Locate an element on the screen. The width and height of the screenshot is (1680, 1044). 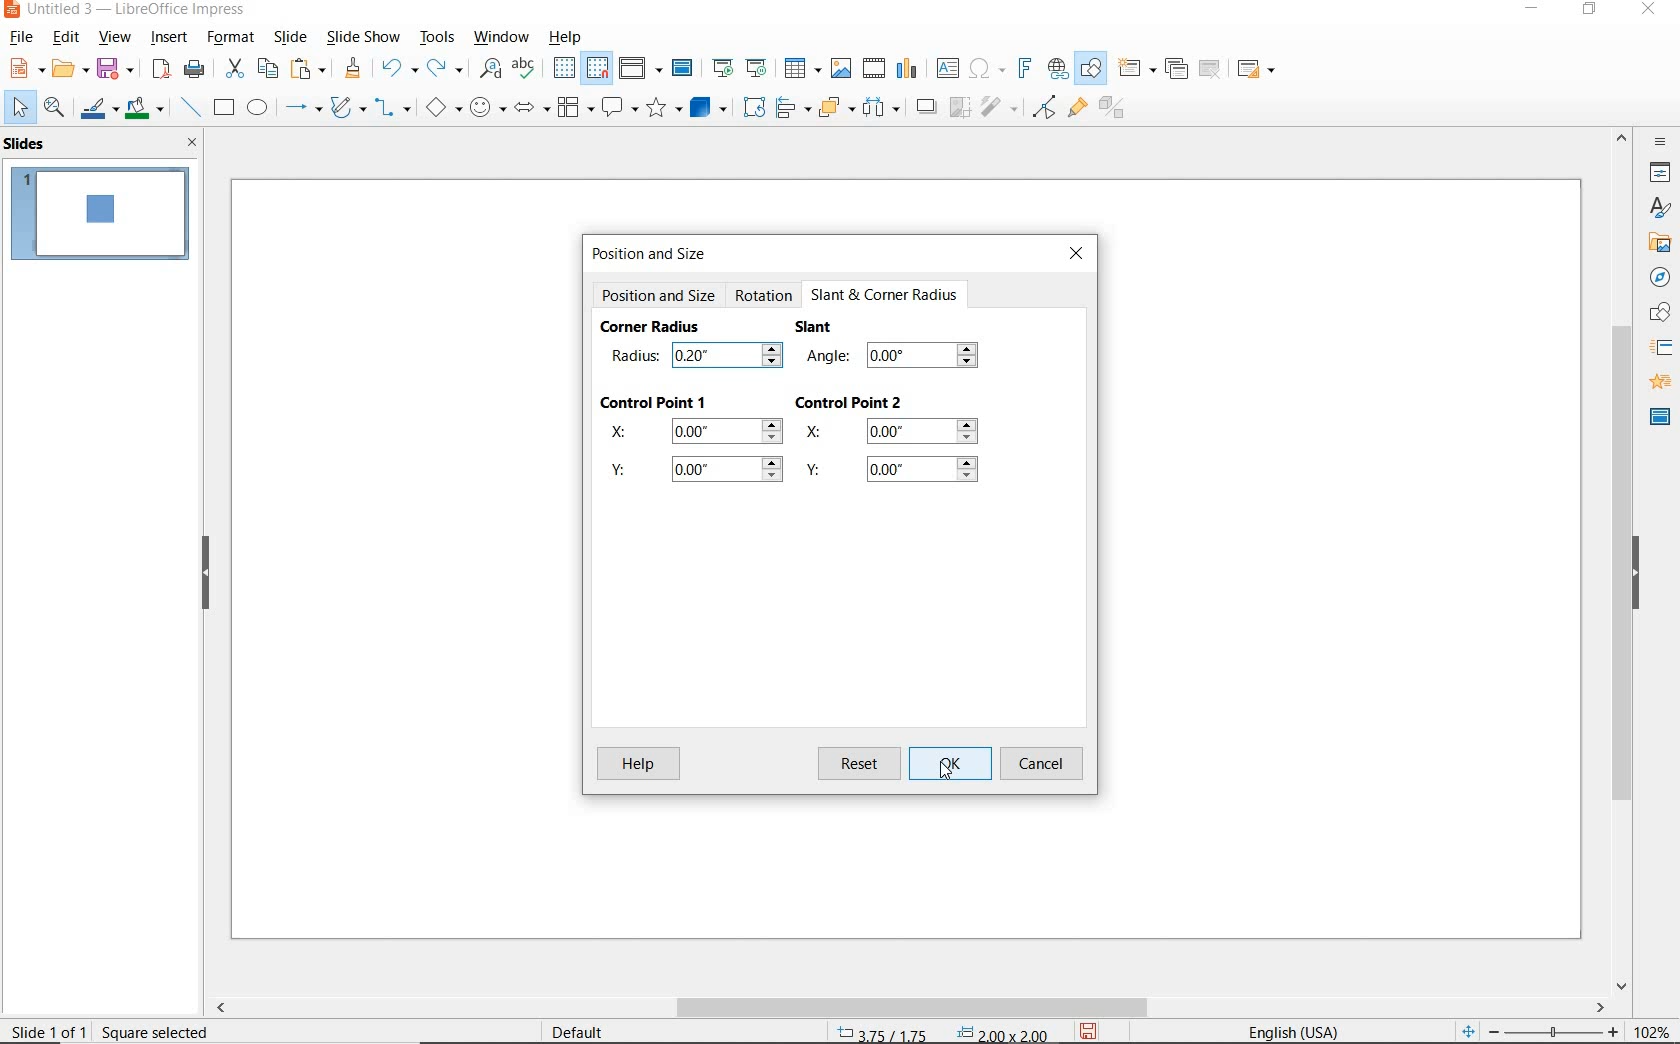
three objects to distribute is located at coordinates (886, 107).